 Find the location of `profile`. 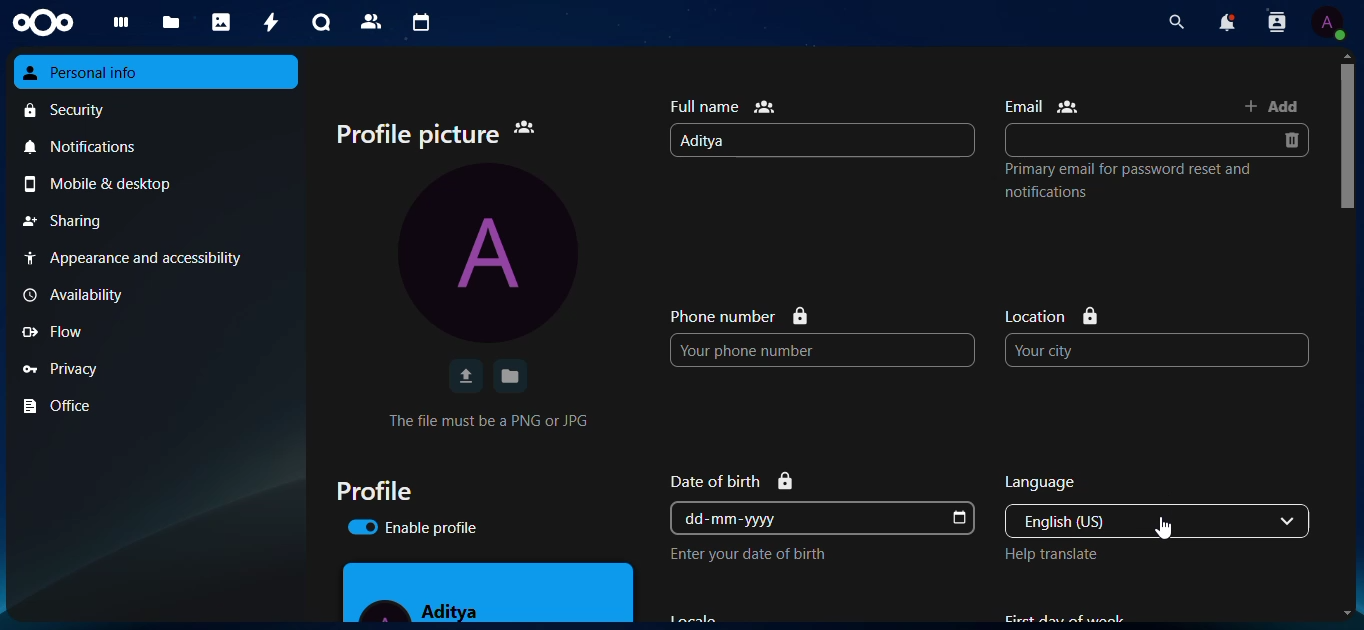

profile is located at coordinates (384, 490).